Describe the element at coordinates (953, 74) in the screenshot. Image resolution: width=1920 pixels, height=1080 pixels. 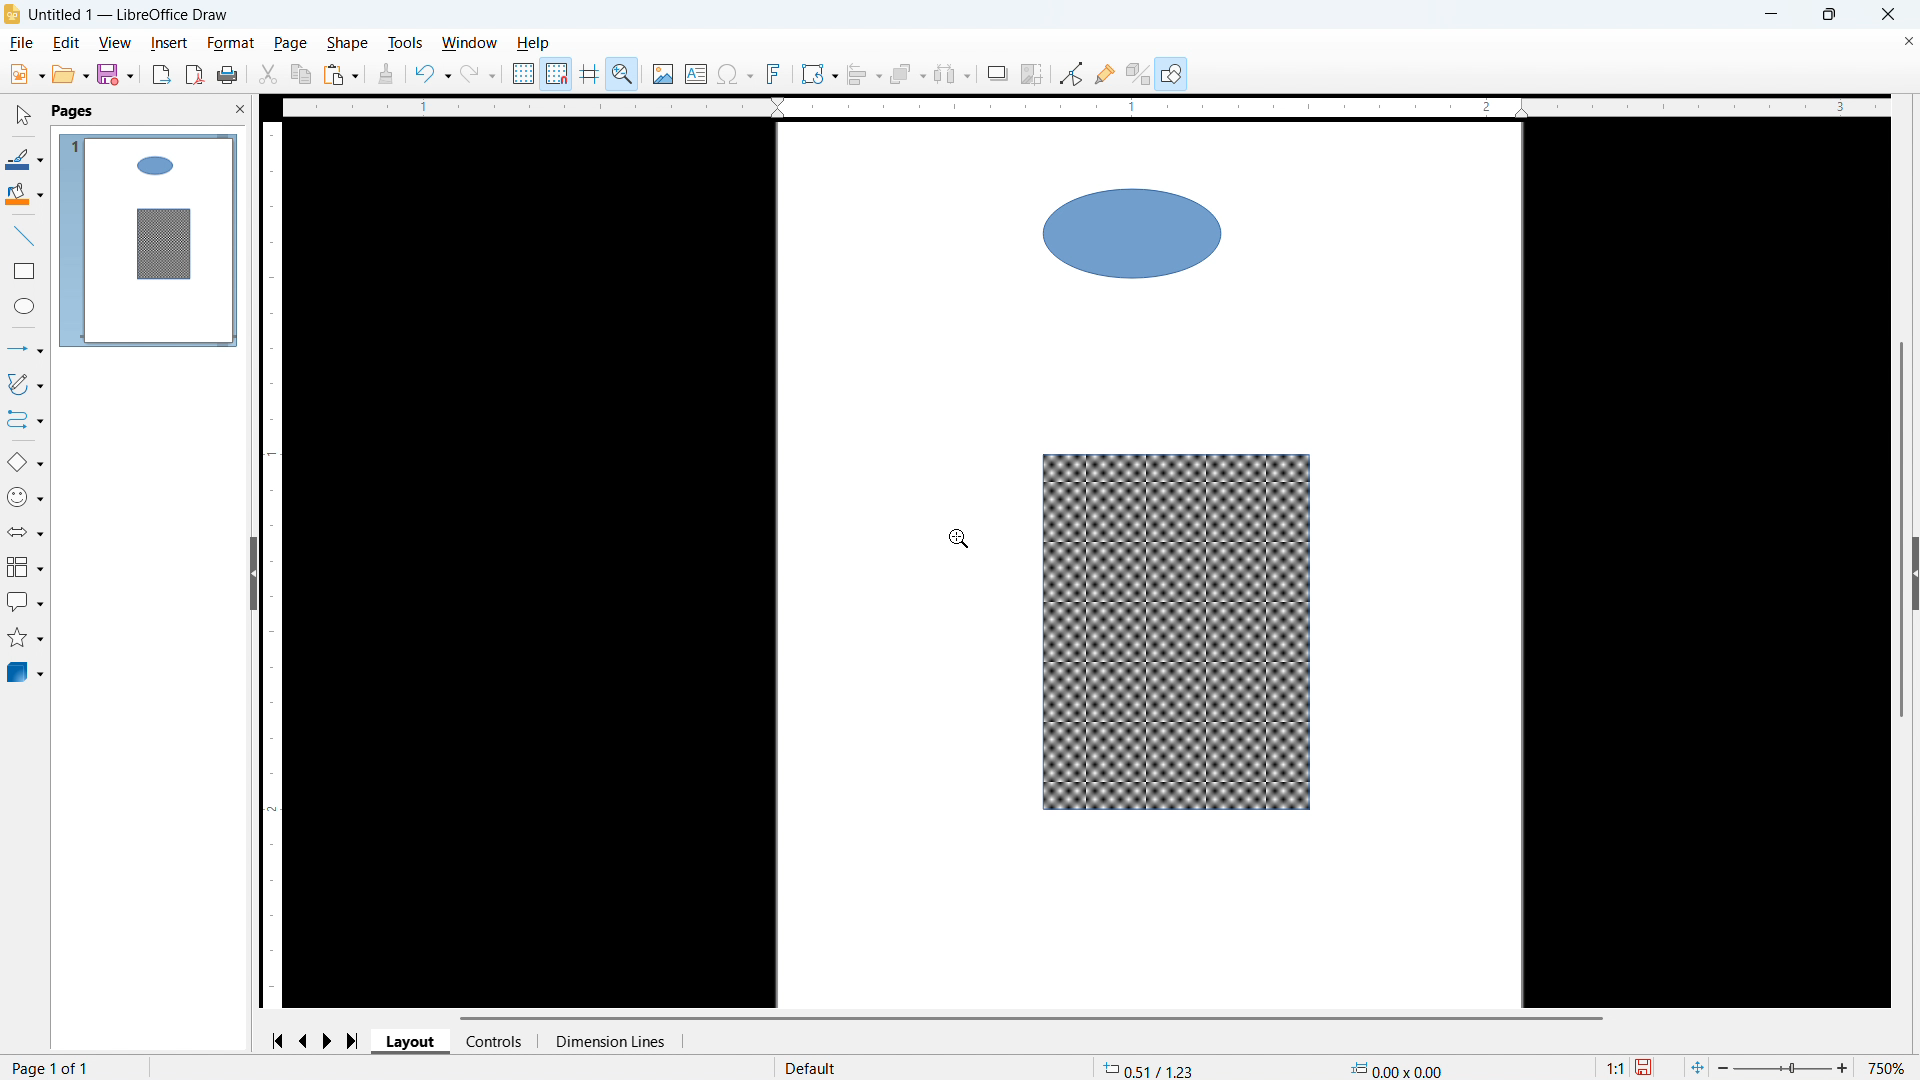
I see `Select at least three objects to distribute ` at that location.